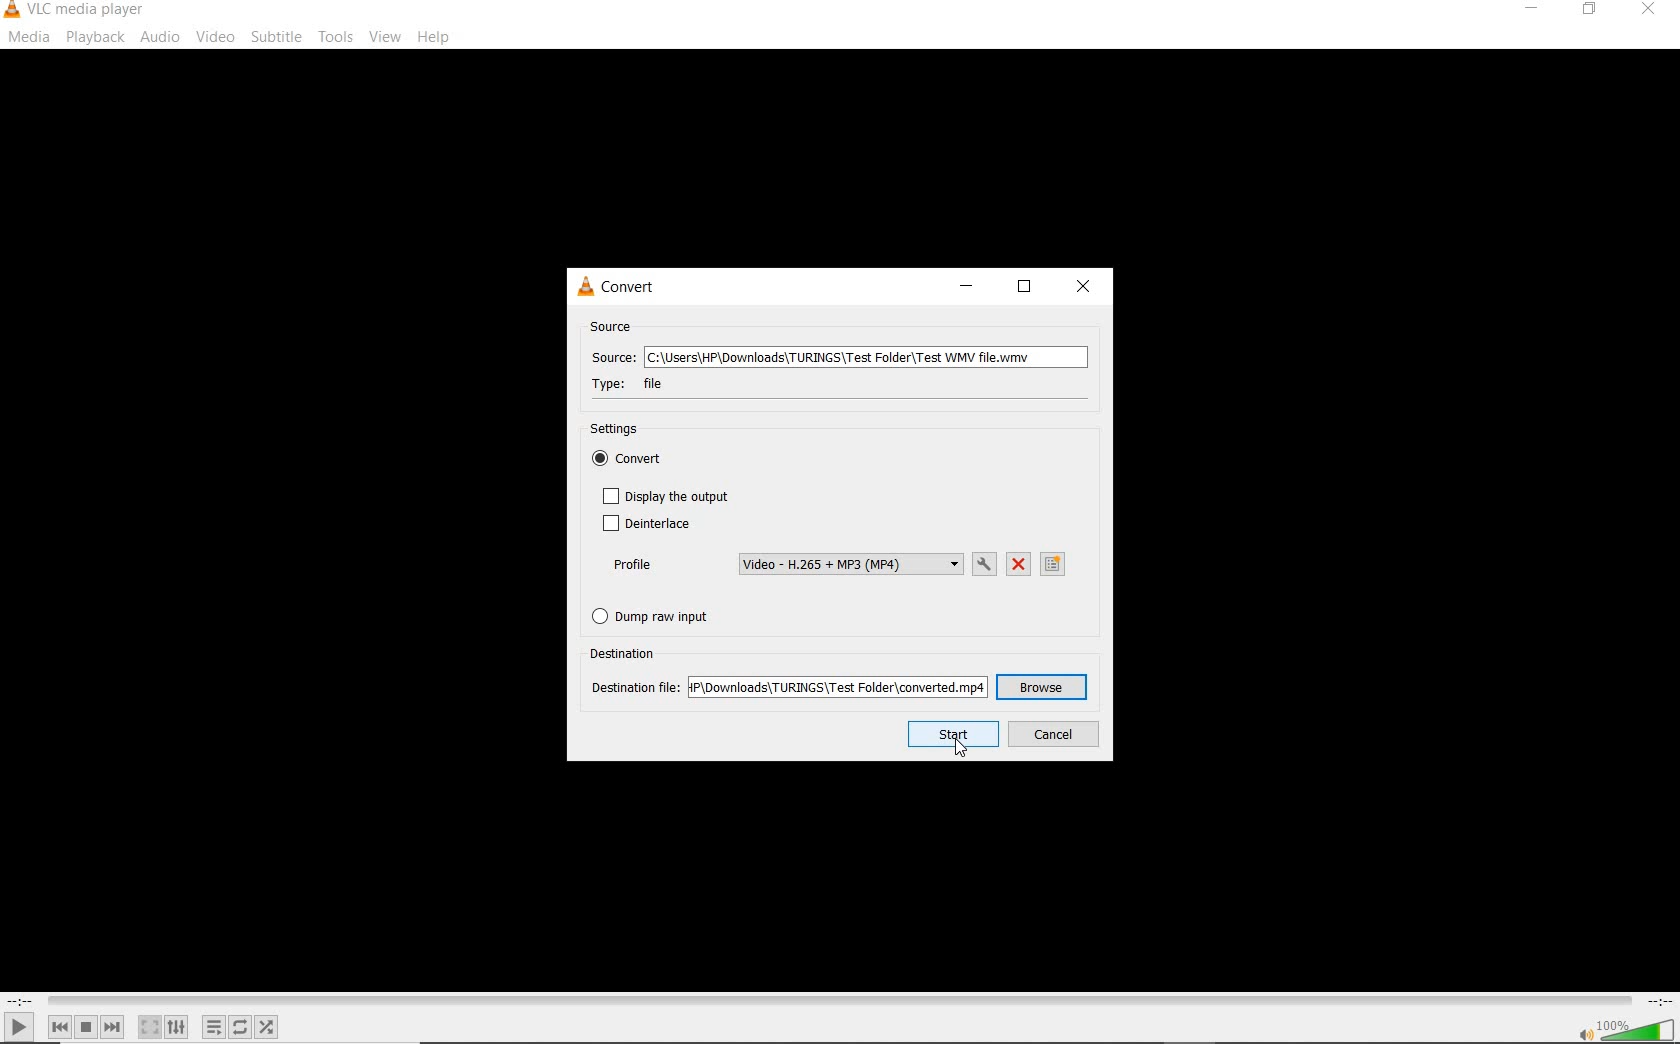 The image size is (1680, 1044). Describe the element at coordinates (644, 384) in the screenshot. I see `TYPE: FILE` at that location.